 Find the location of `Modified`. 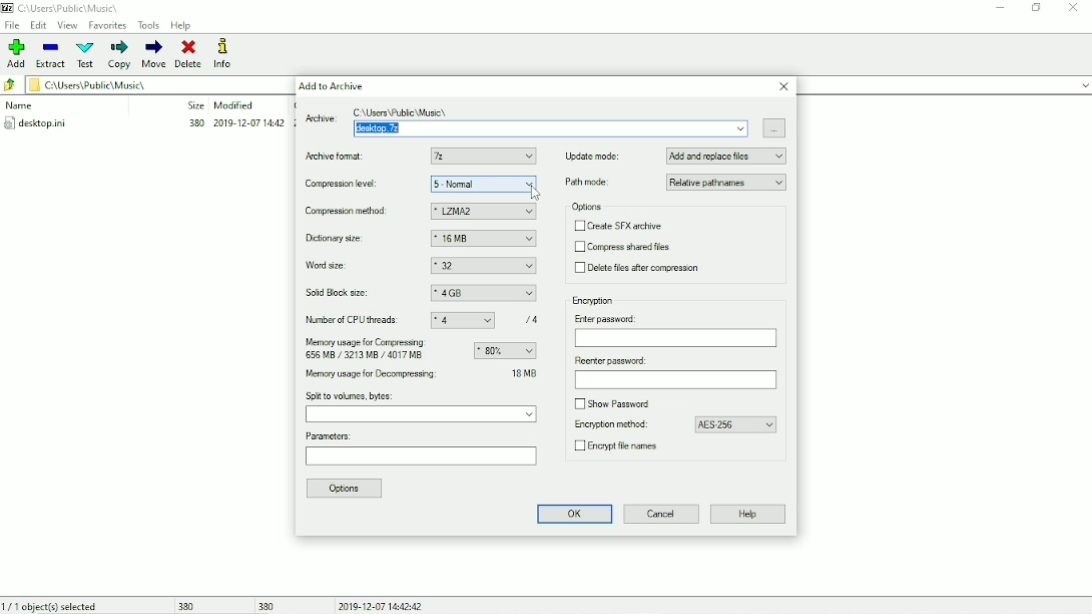

Modified is located at coordinates (234, 105).